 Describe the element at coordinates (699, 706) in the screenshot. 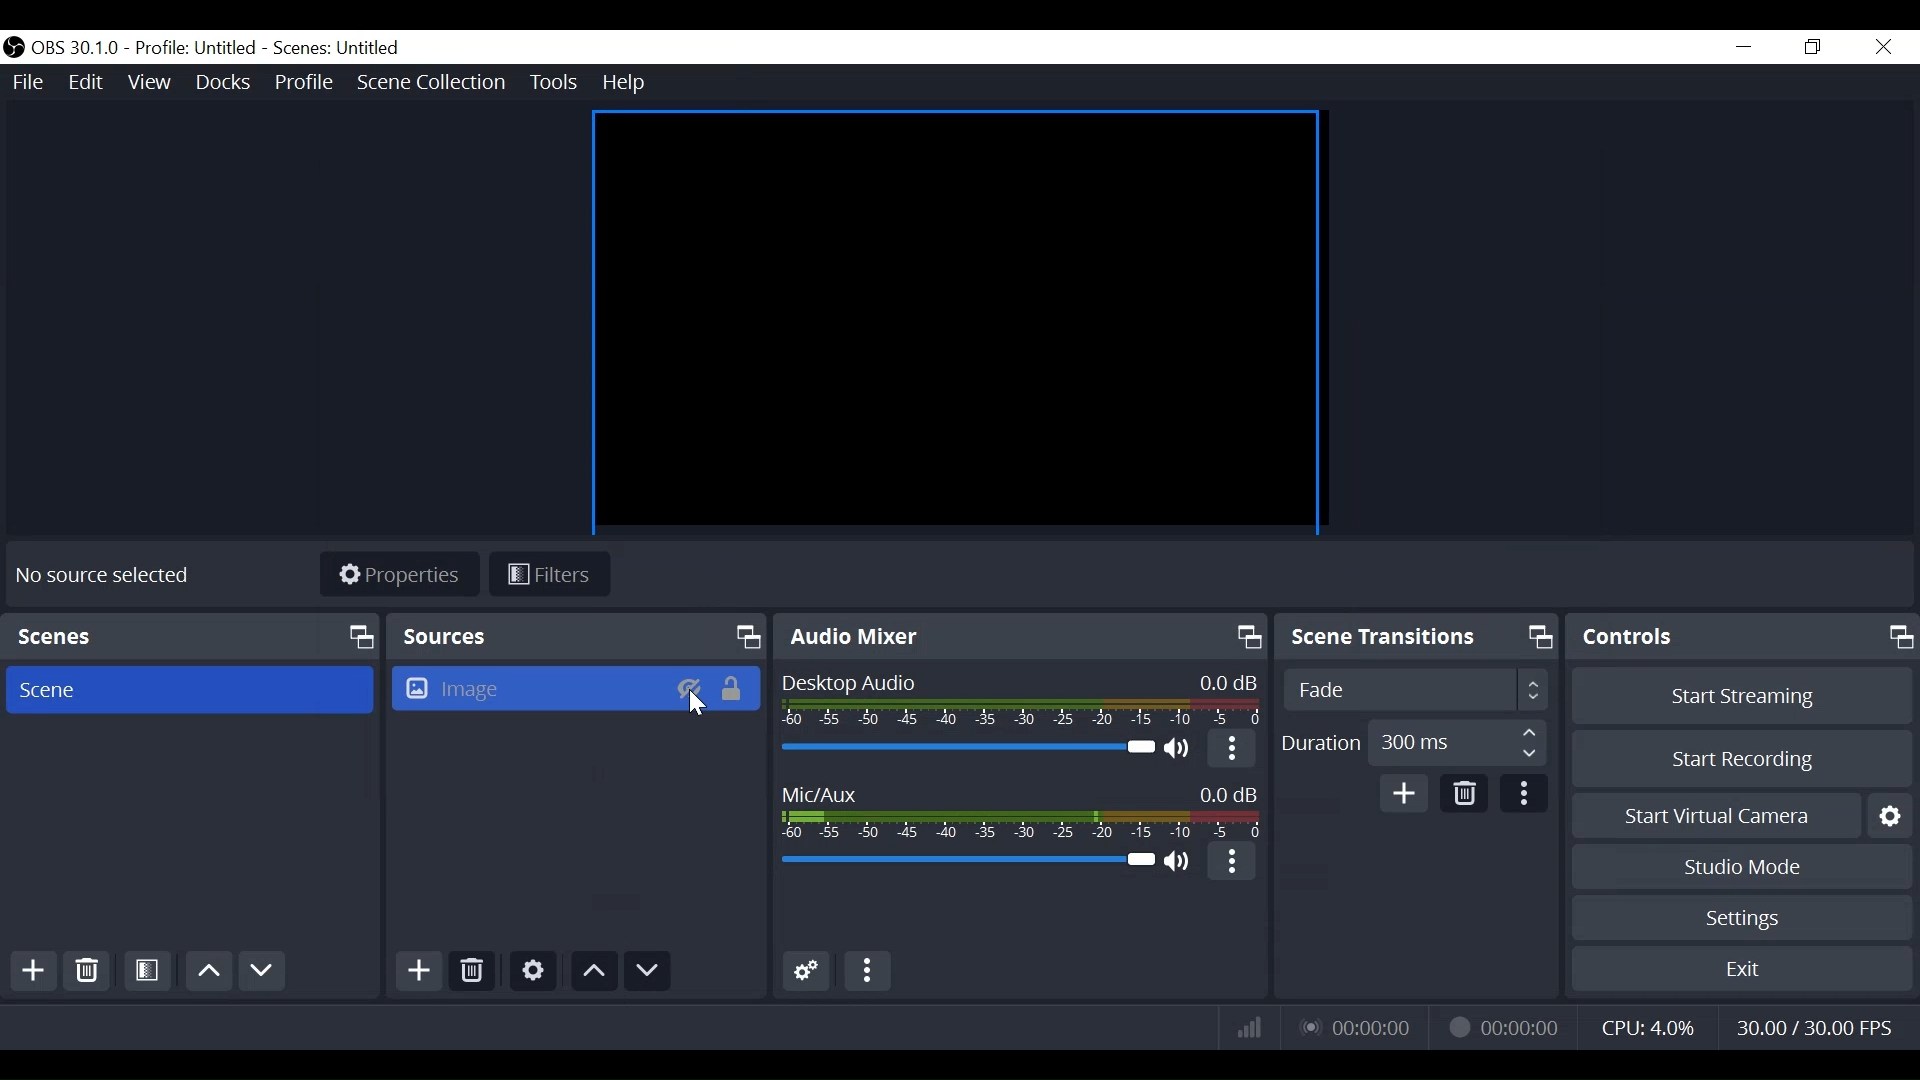

I see `Cursor` at that location.